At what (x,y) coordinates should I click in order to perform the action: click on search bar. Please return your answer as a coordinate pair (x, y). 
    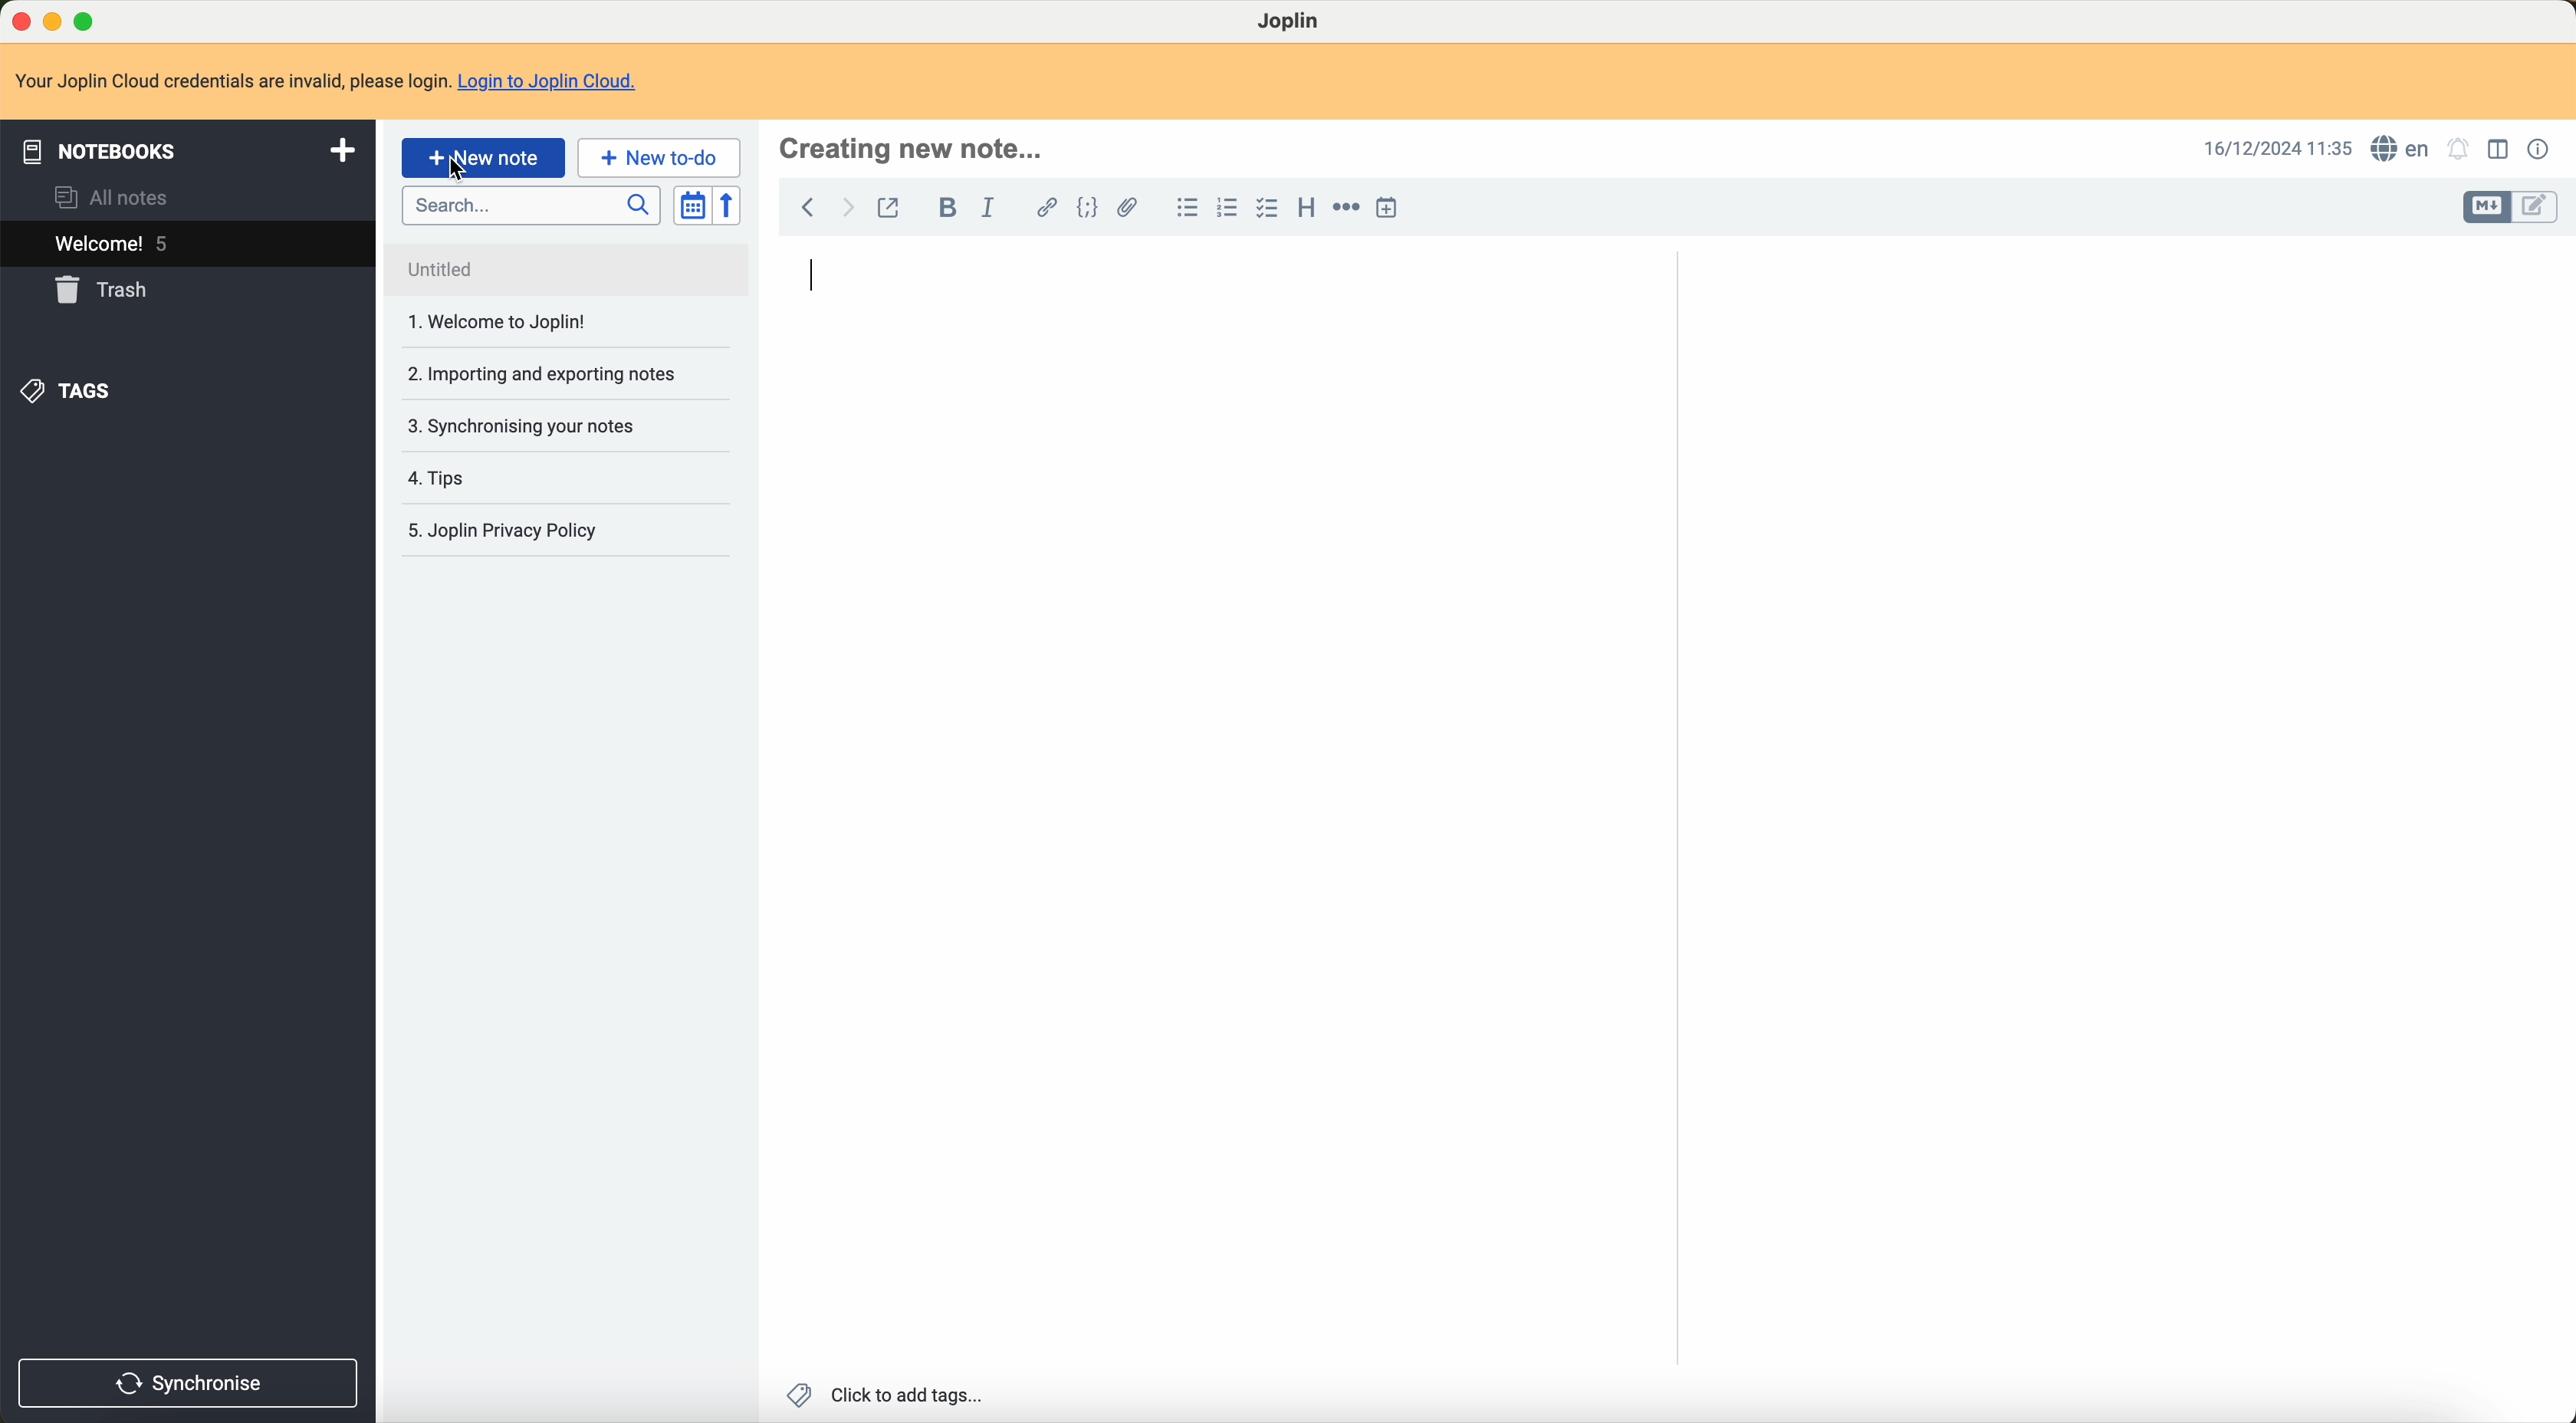
    Looking at the image, I should click on (526, 204).